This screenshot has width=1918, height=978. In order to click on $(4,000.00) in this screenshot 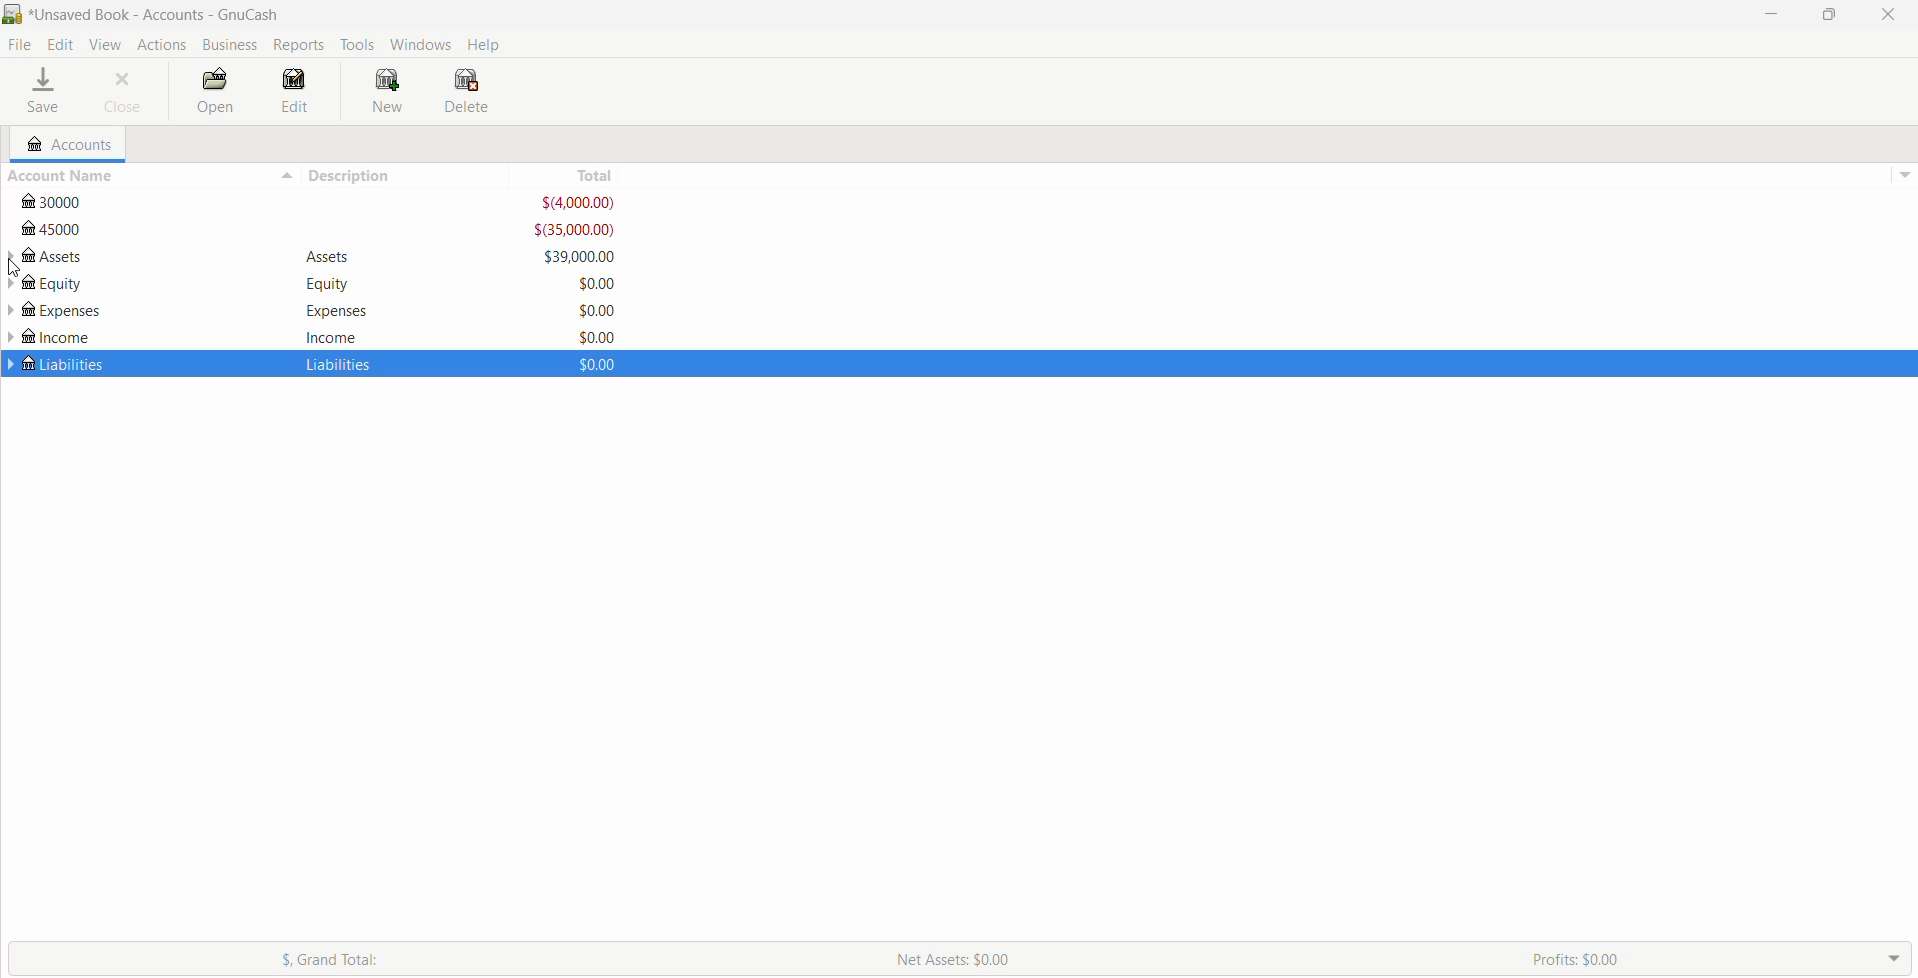, I will do `click(575, 203)`.